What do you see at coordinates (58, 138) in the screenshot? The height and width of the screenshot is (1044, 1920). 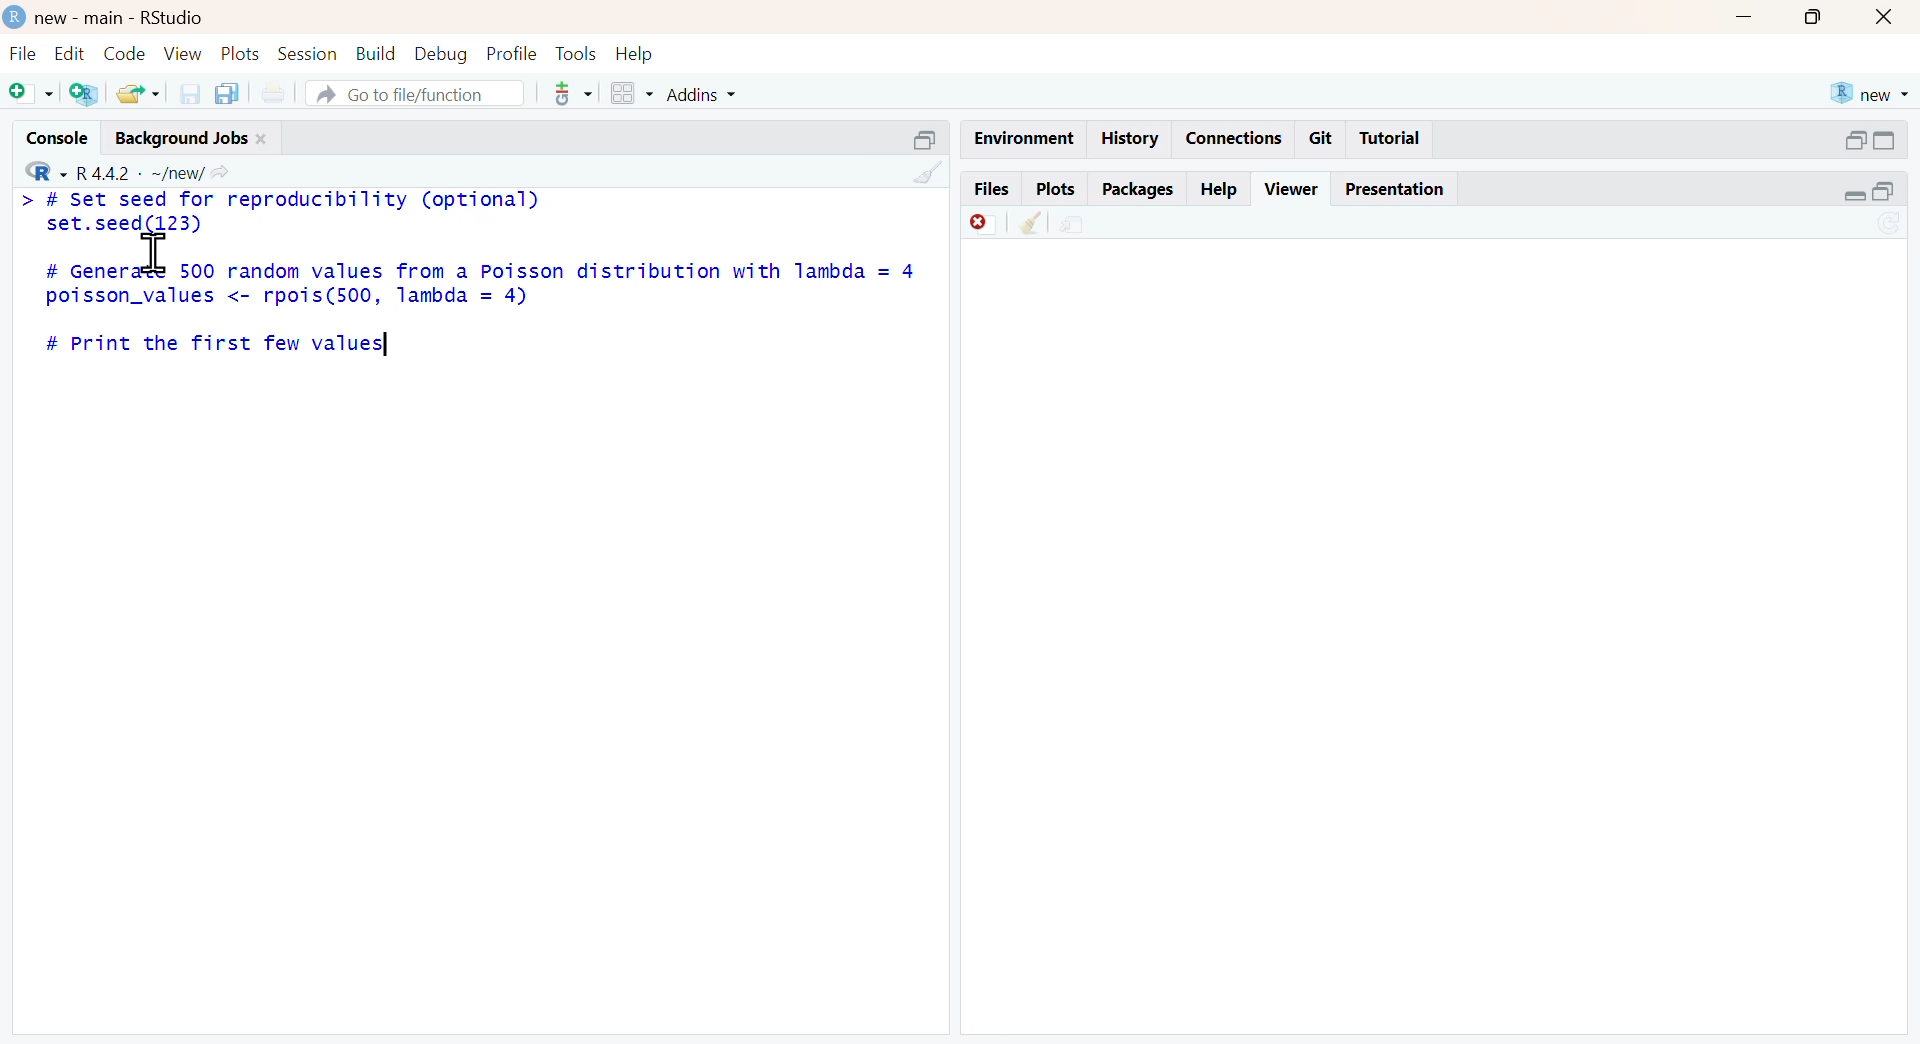 I see `console` at bounding box center [58, 138].